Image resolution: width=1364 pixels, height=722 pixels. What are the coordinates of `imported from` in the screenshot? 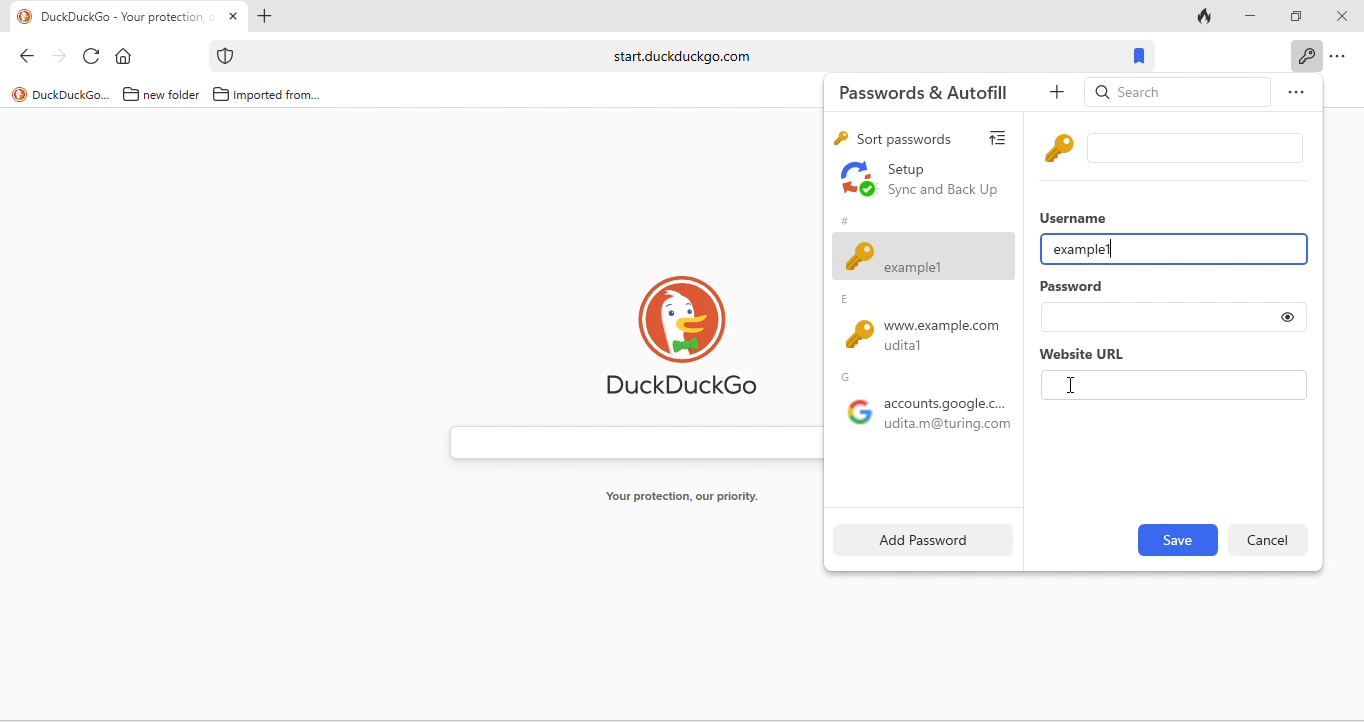 It's located at (279, 96).